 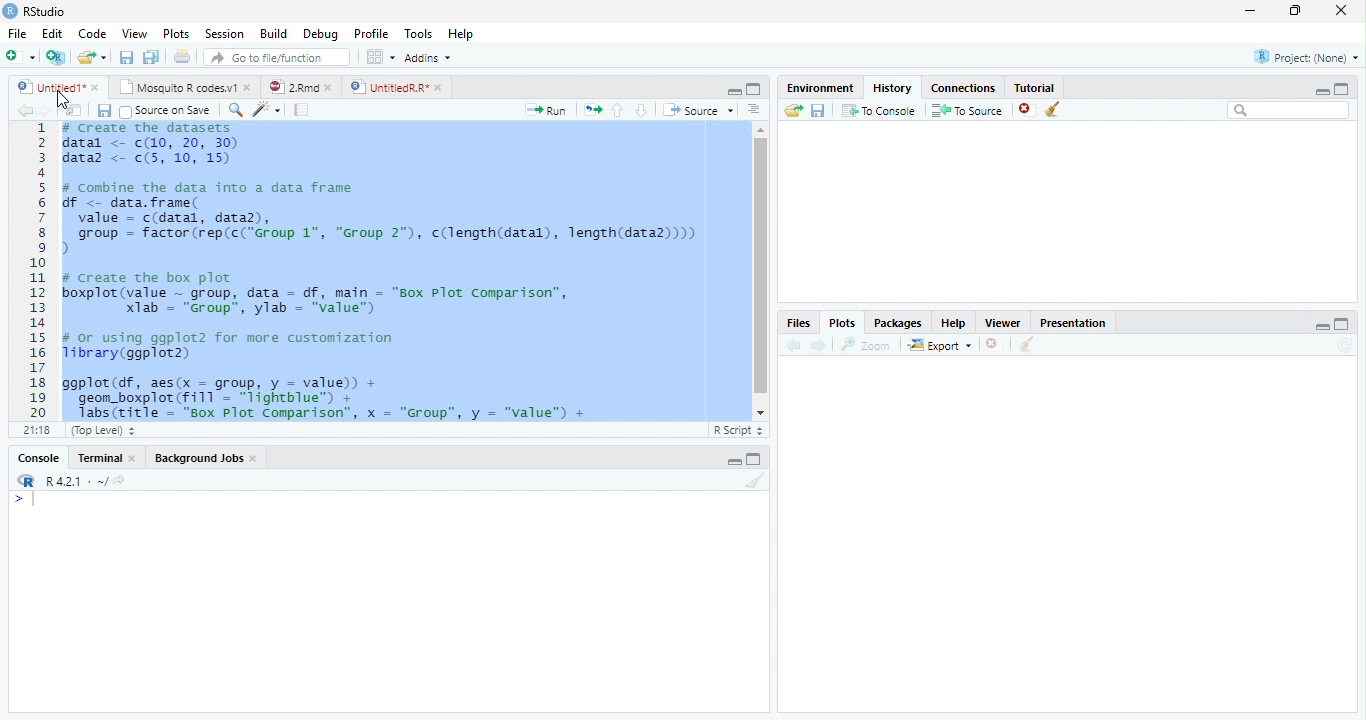 I want to click on Maximize, so click(x=1342, y=324).